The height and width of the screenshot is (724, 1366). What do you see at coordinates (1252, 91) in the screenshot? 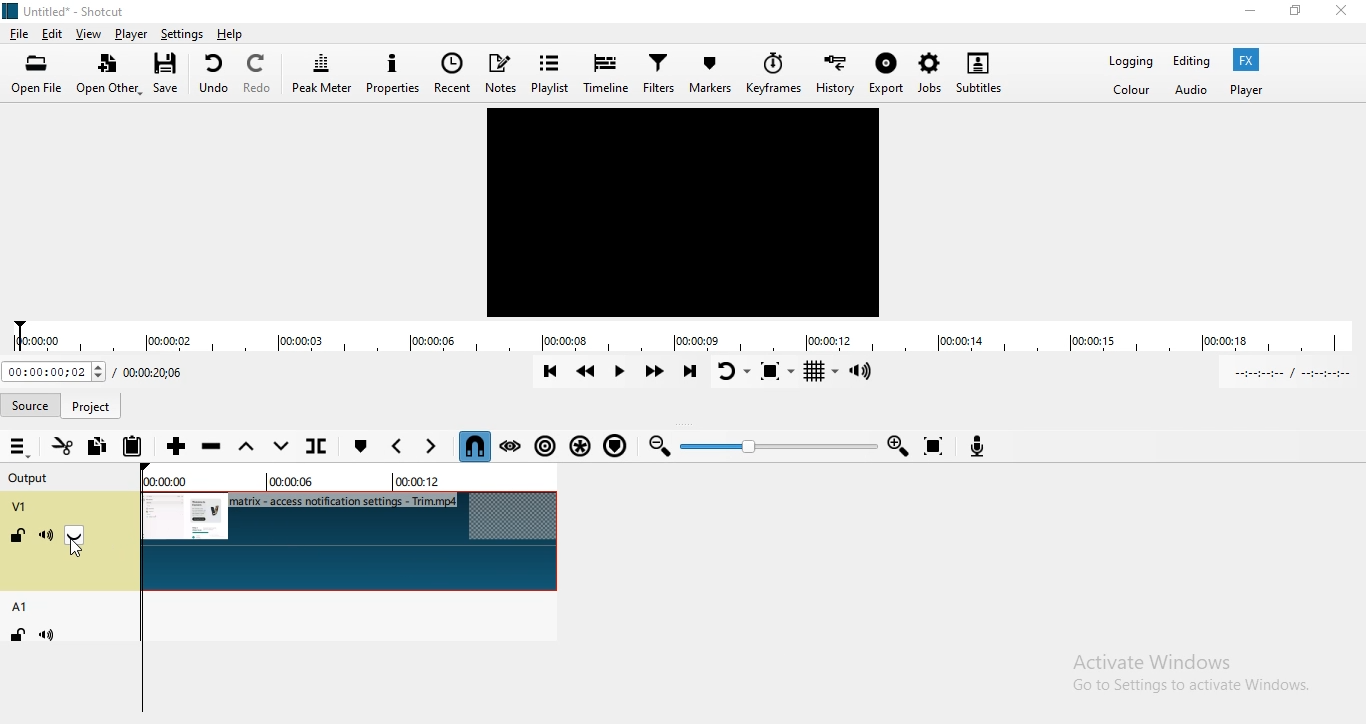
I see `Player` at bounding box center [1252, 91].